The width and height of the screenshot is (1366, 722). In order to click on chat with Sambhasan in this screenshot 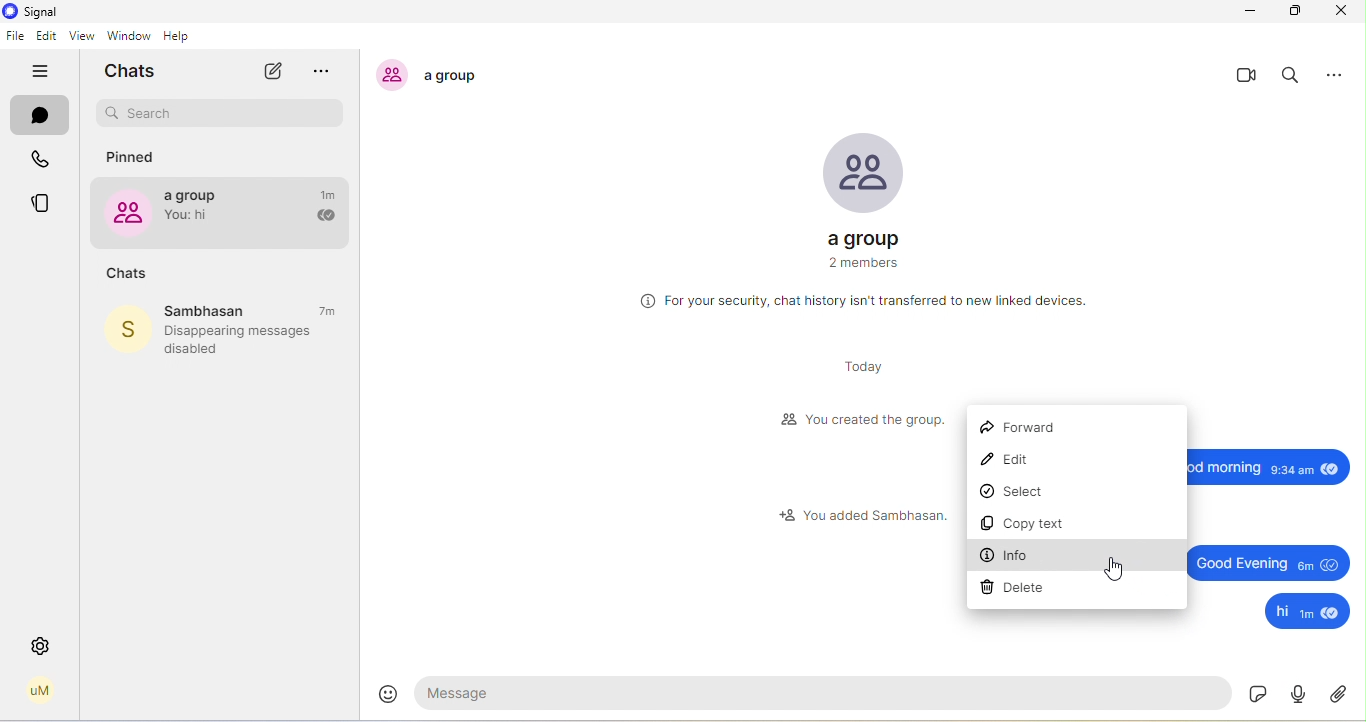, I will do `click(225, 310)`.